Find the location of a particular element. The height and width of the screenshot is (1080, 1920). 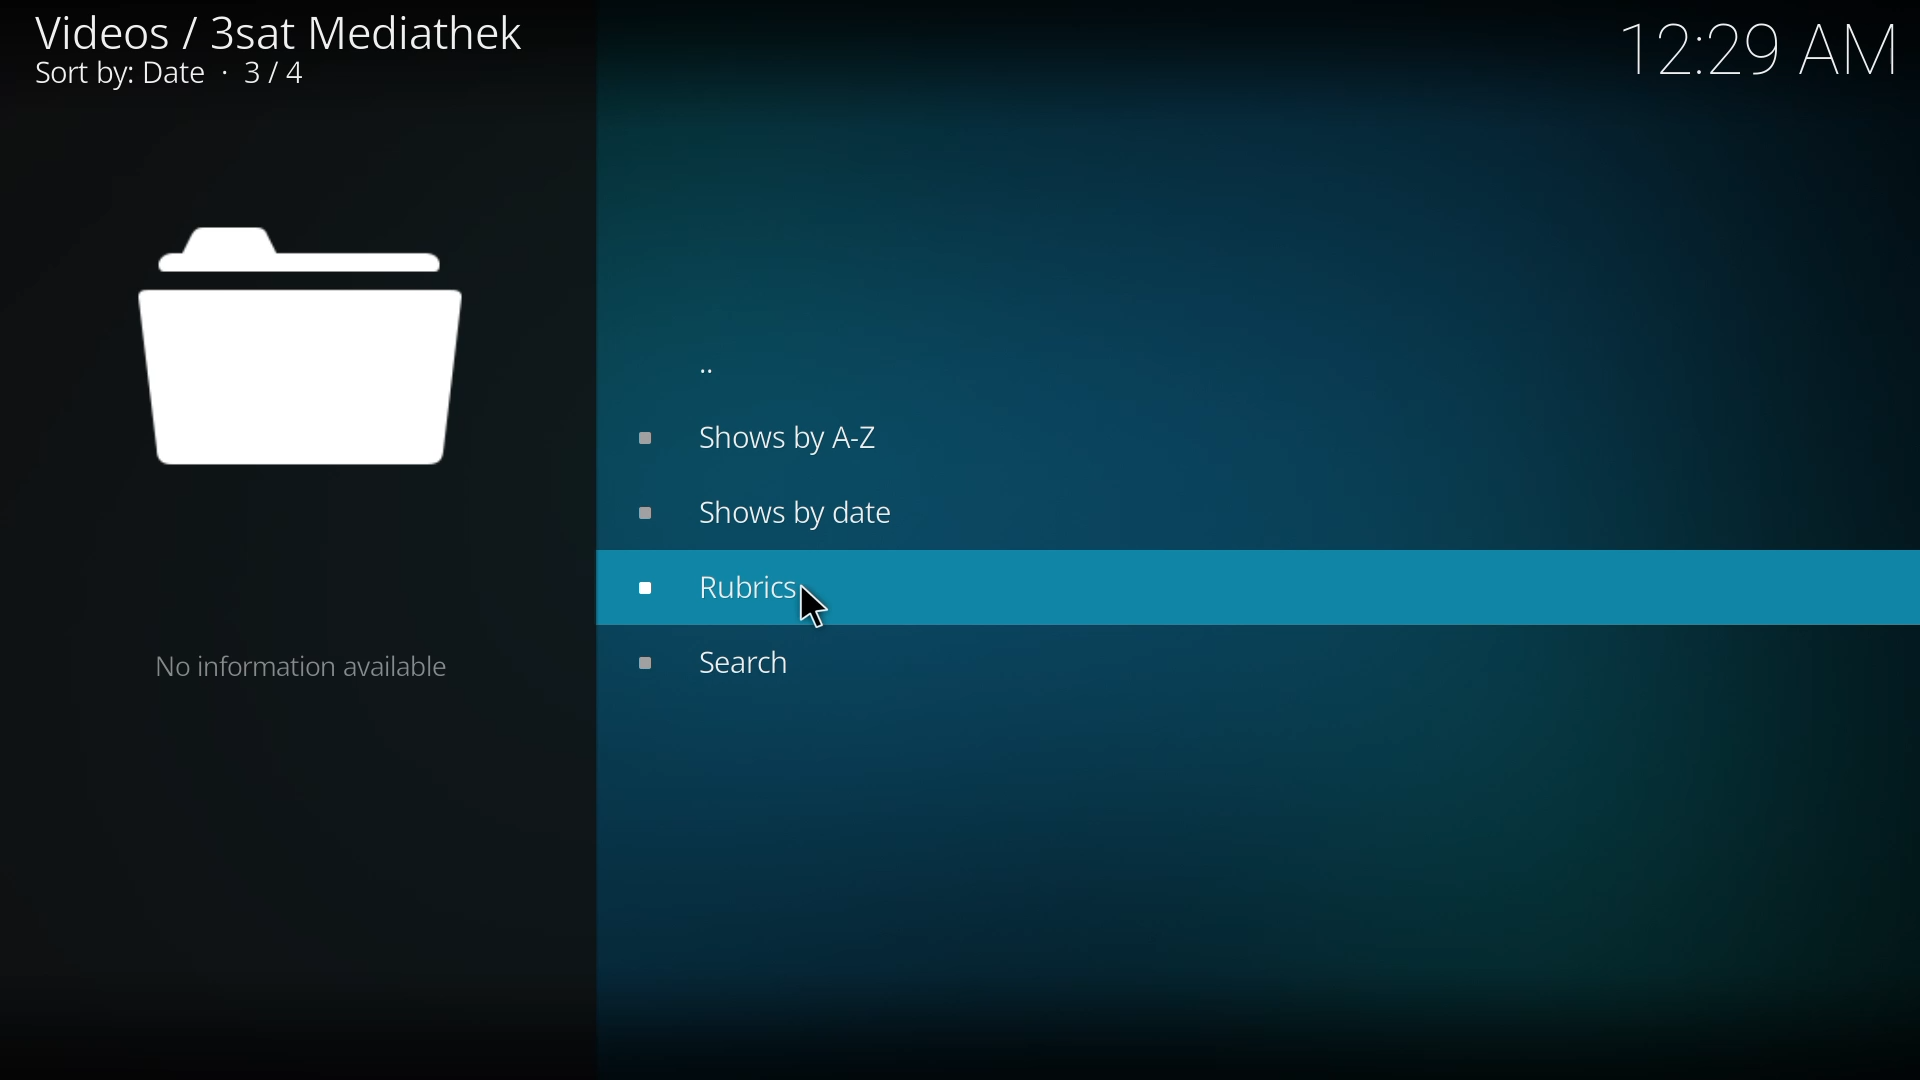

videos is located at coordinates (277, 29).